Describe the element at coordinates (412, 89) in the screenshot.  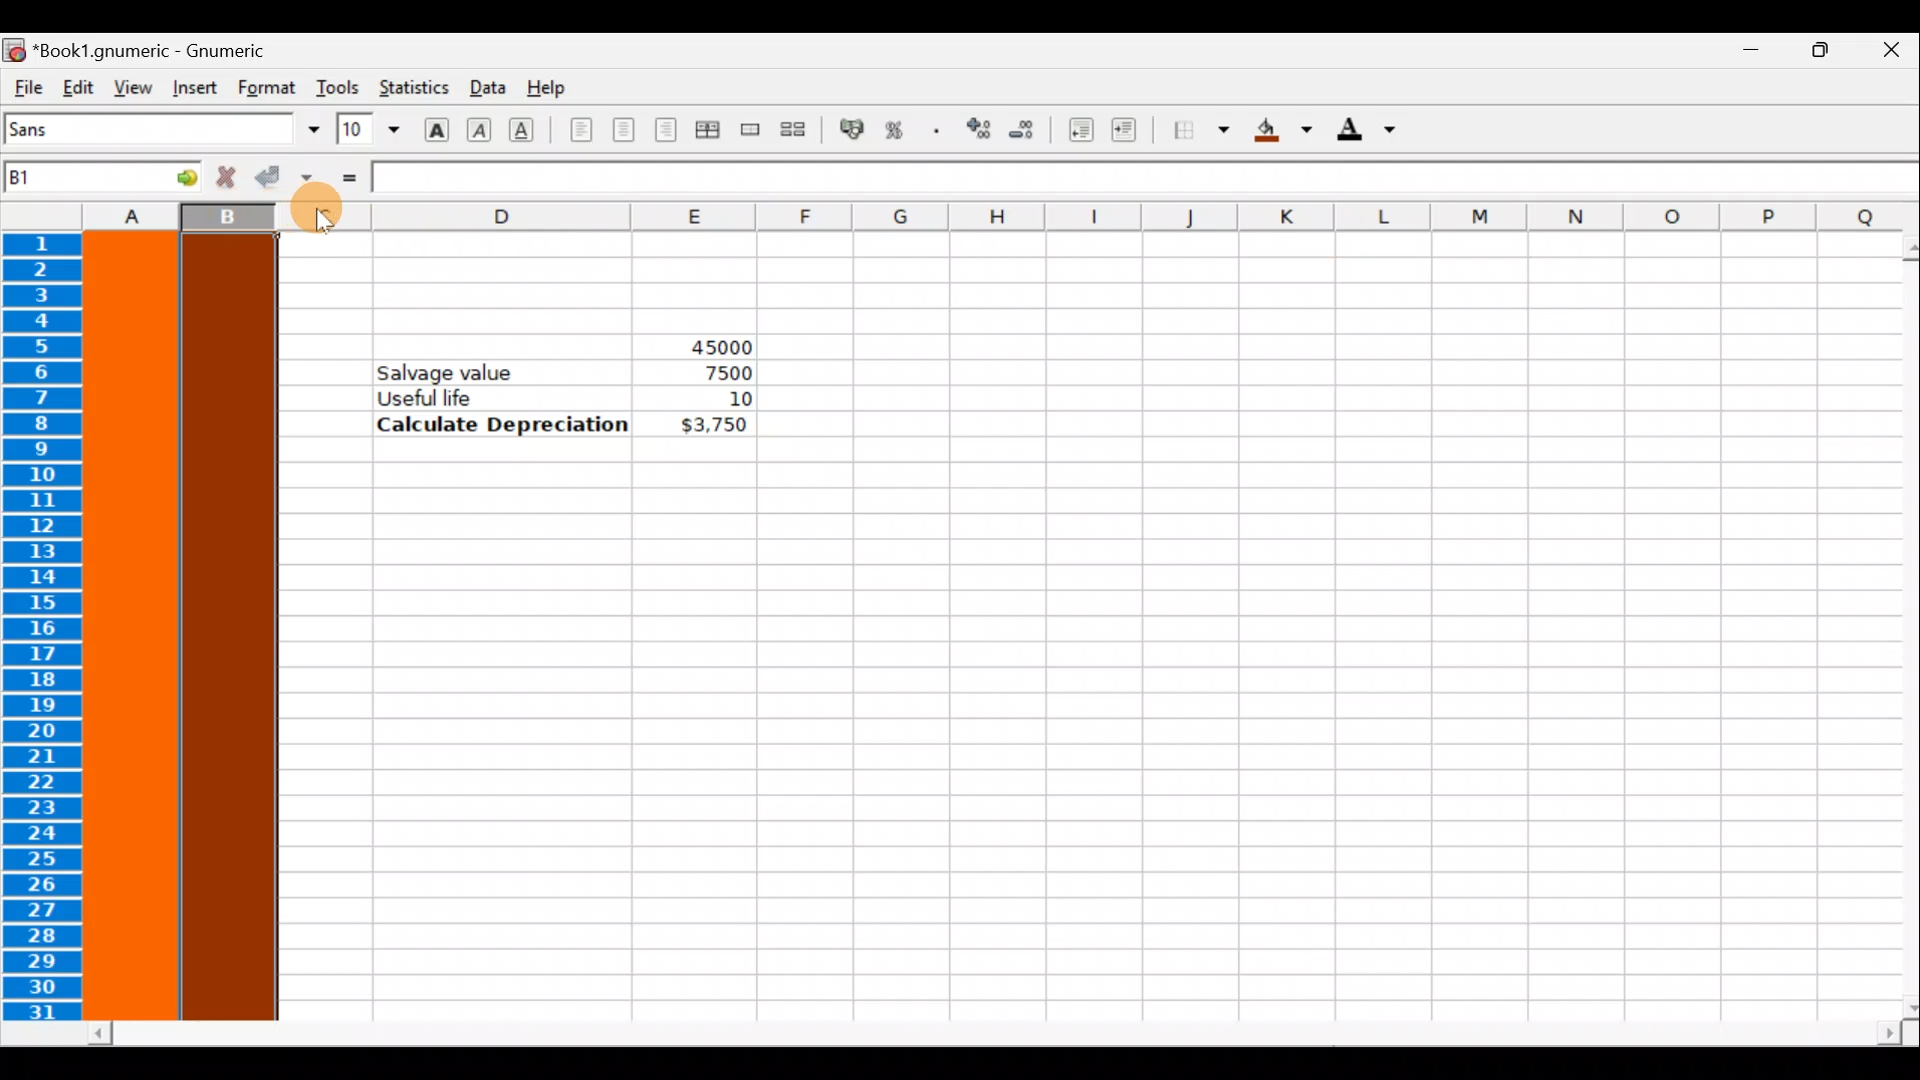
I see `Statistics` at that location.